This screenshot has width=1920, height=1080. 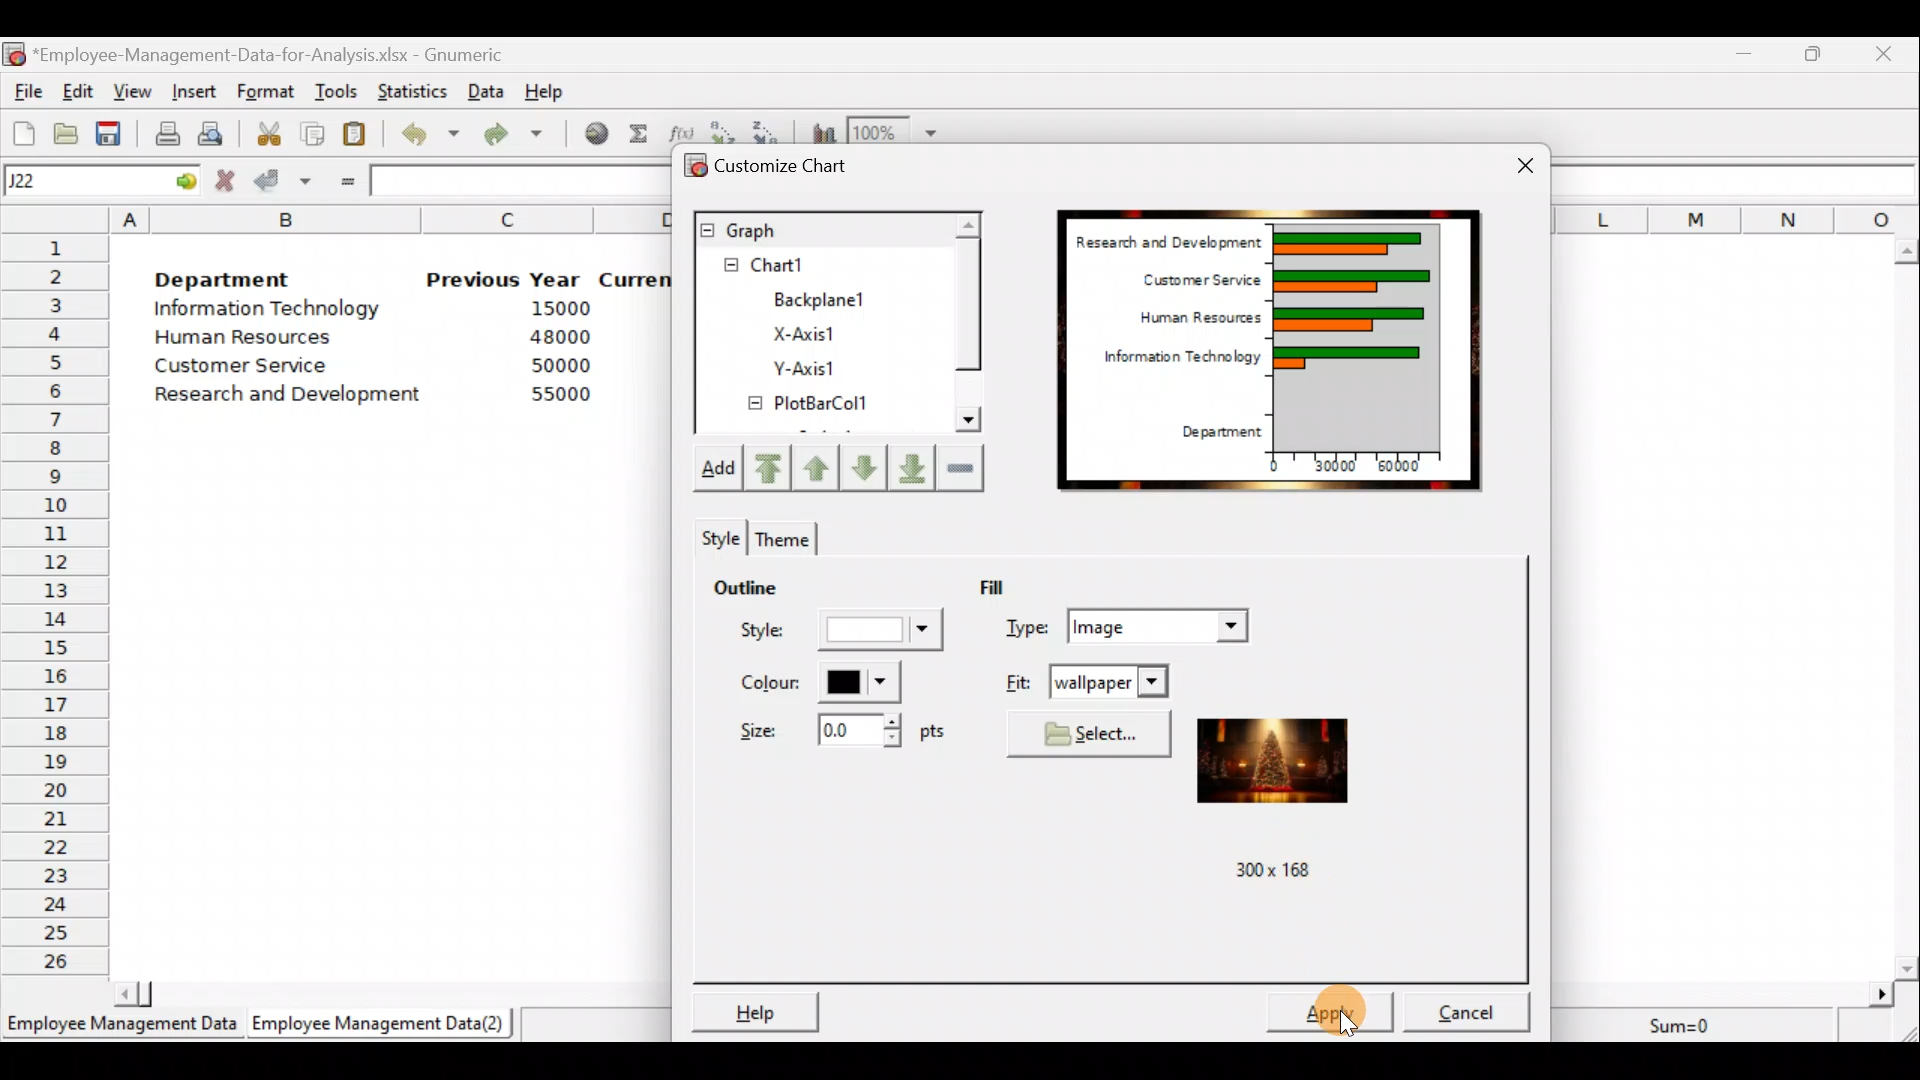 I want to click on Insert hyperlink, so click(x=594, y=137).